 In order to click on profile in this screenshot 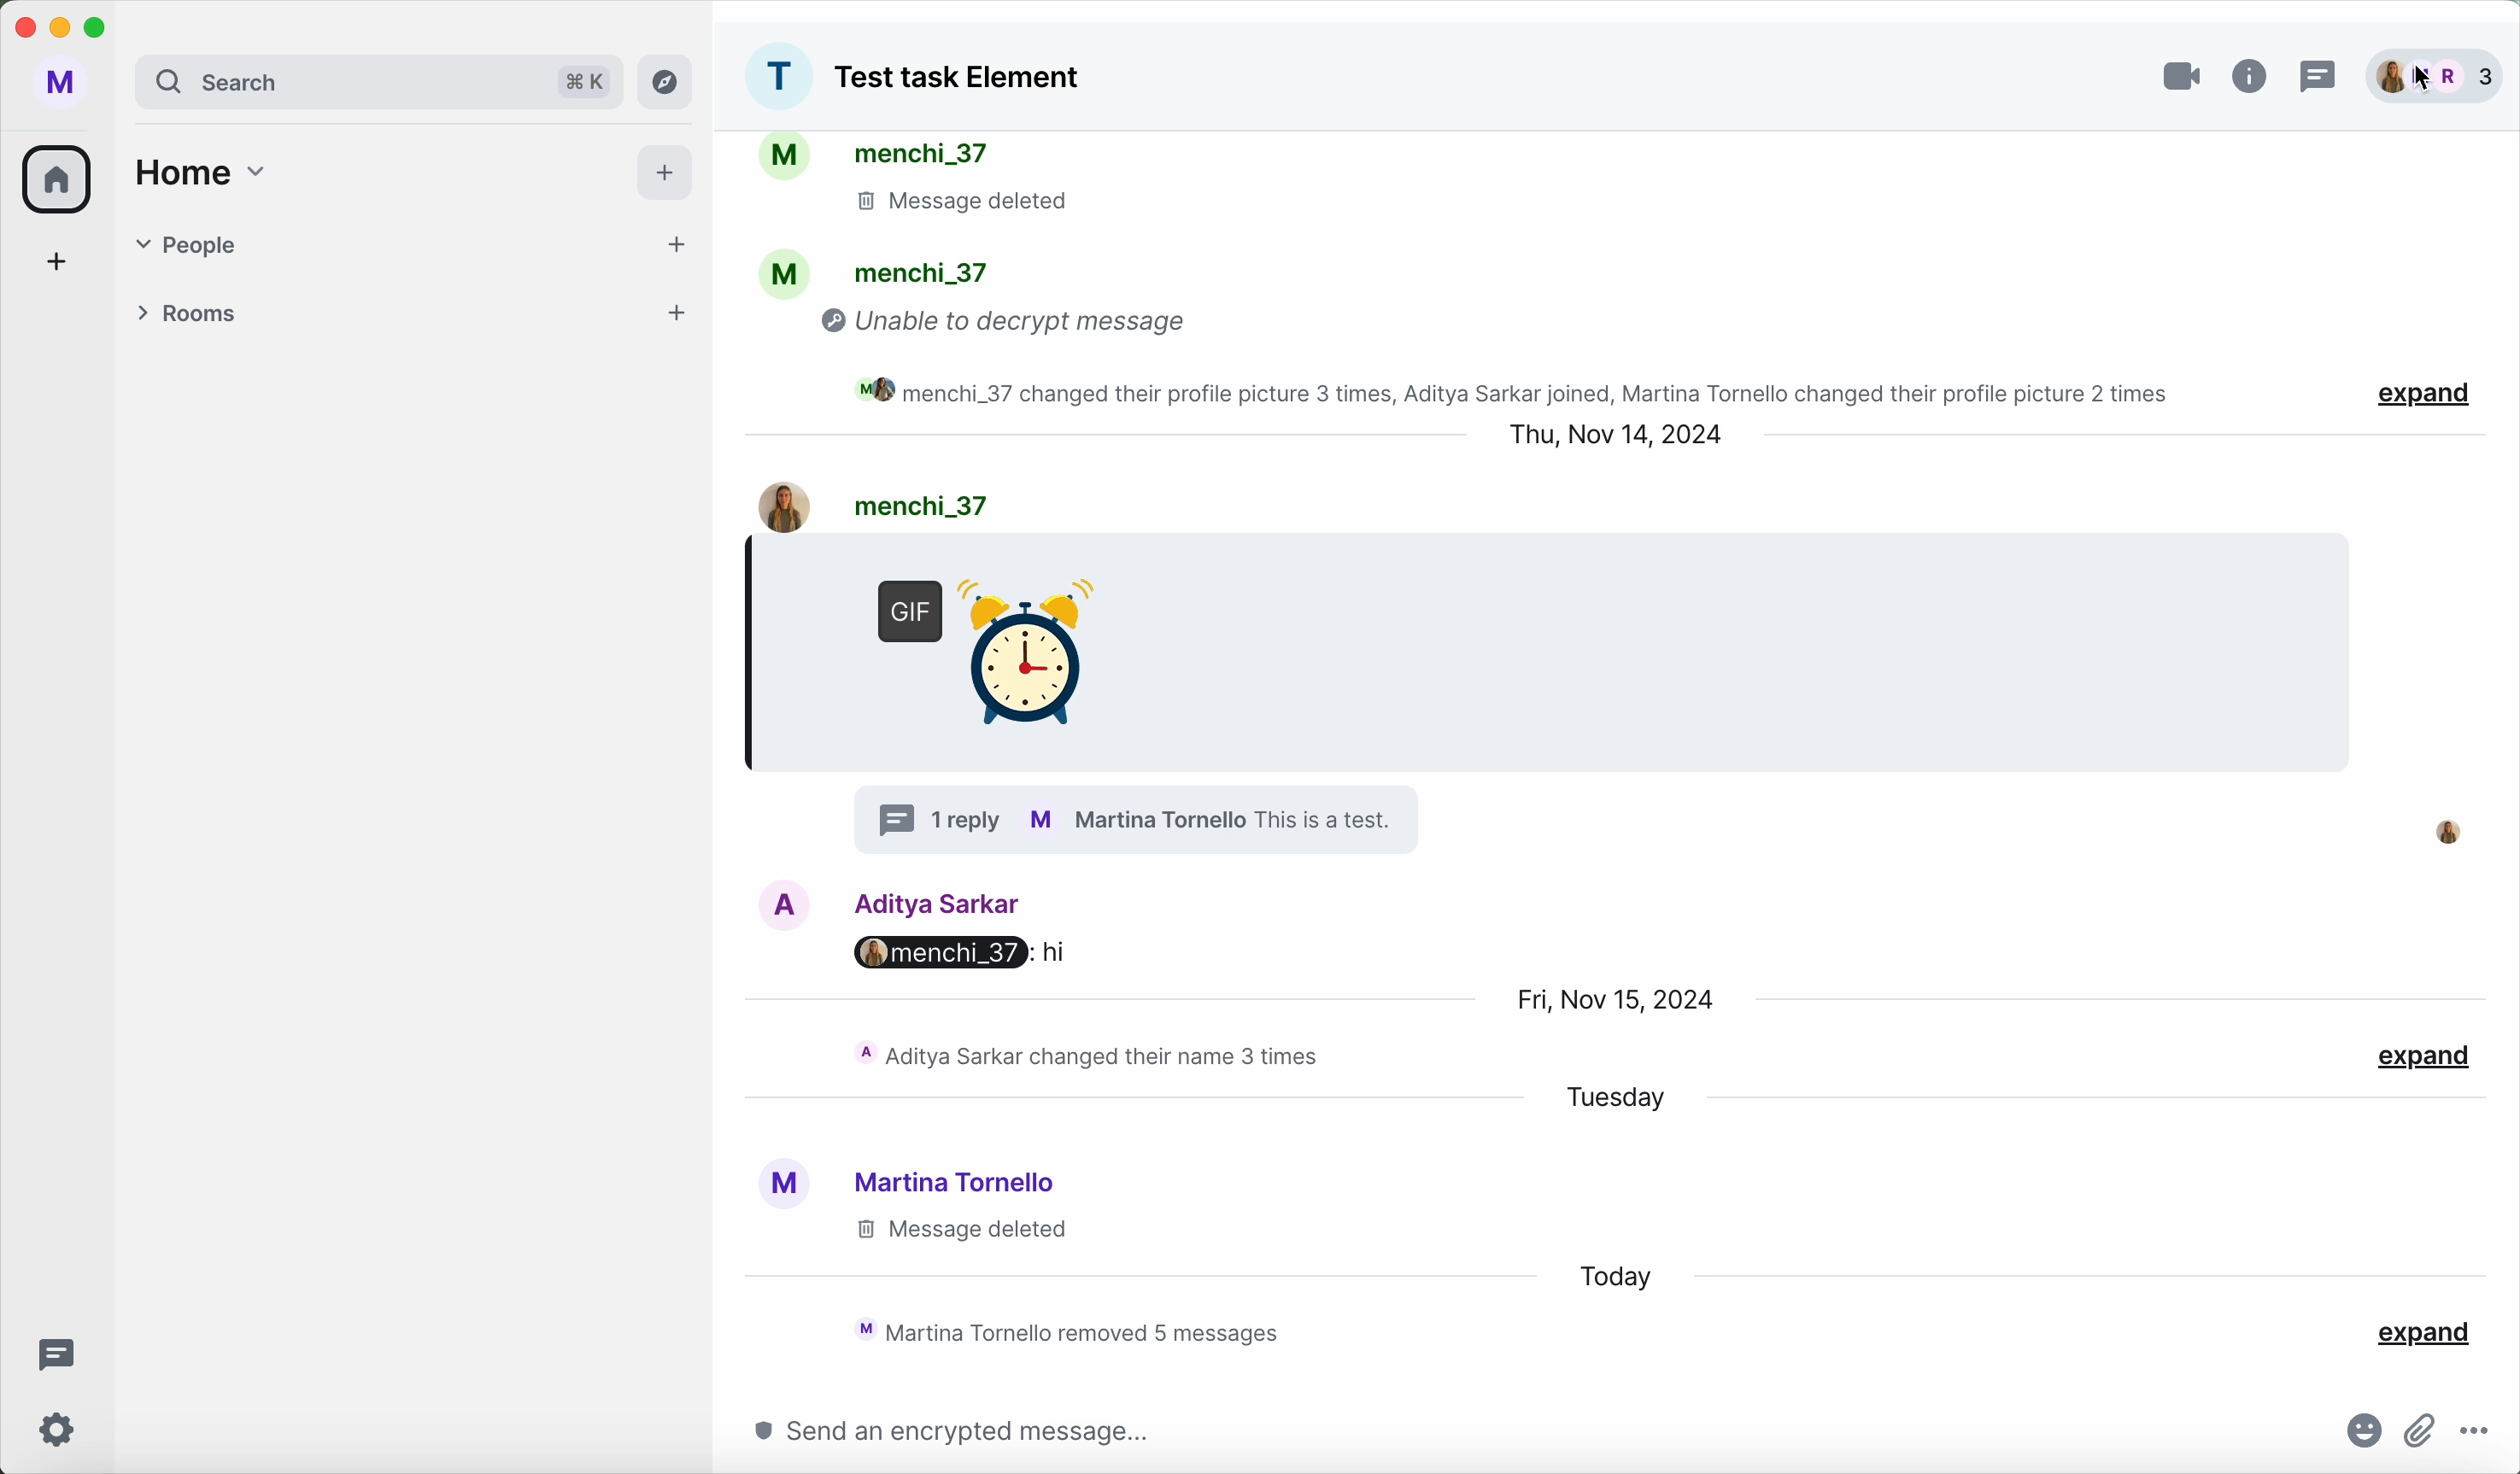, I will do `click(787, 160)`.